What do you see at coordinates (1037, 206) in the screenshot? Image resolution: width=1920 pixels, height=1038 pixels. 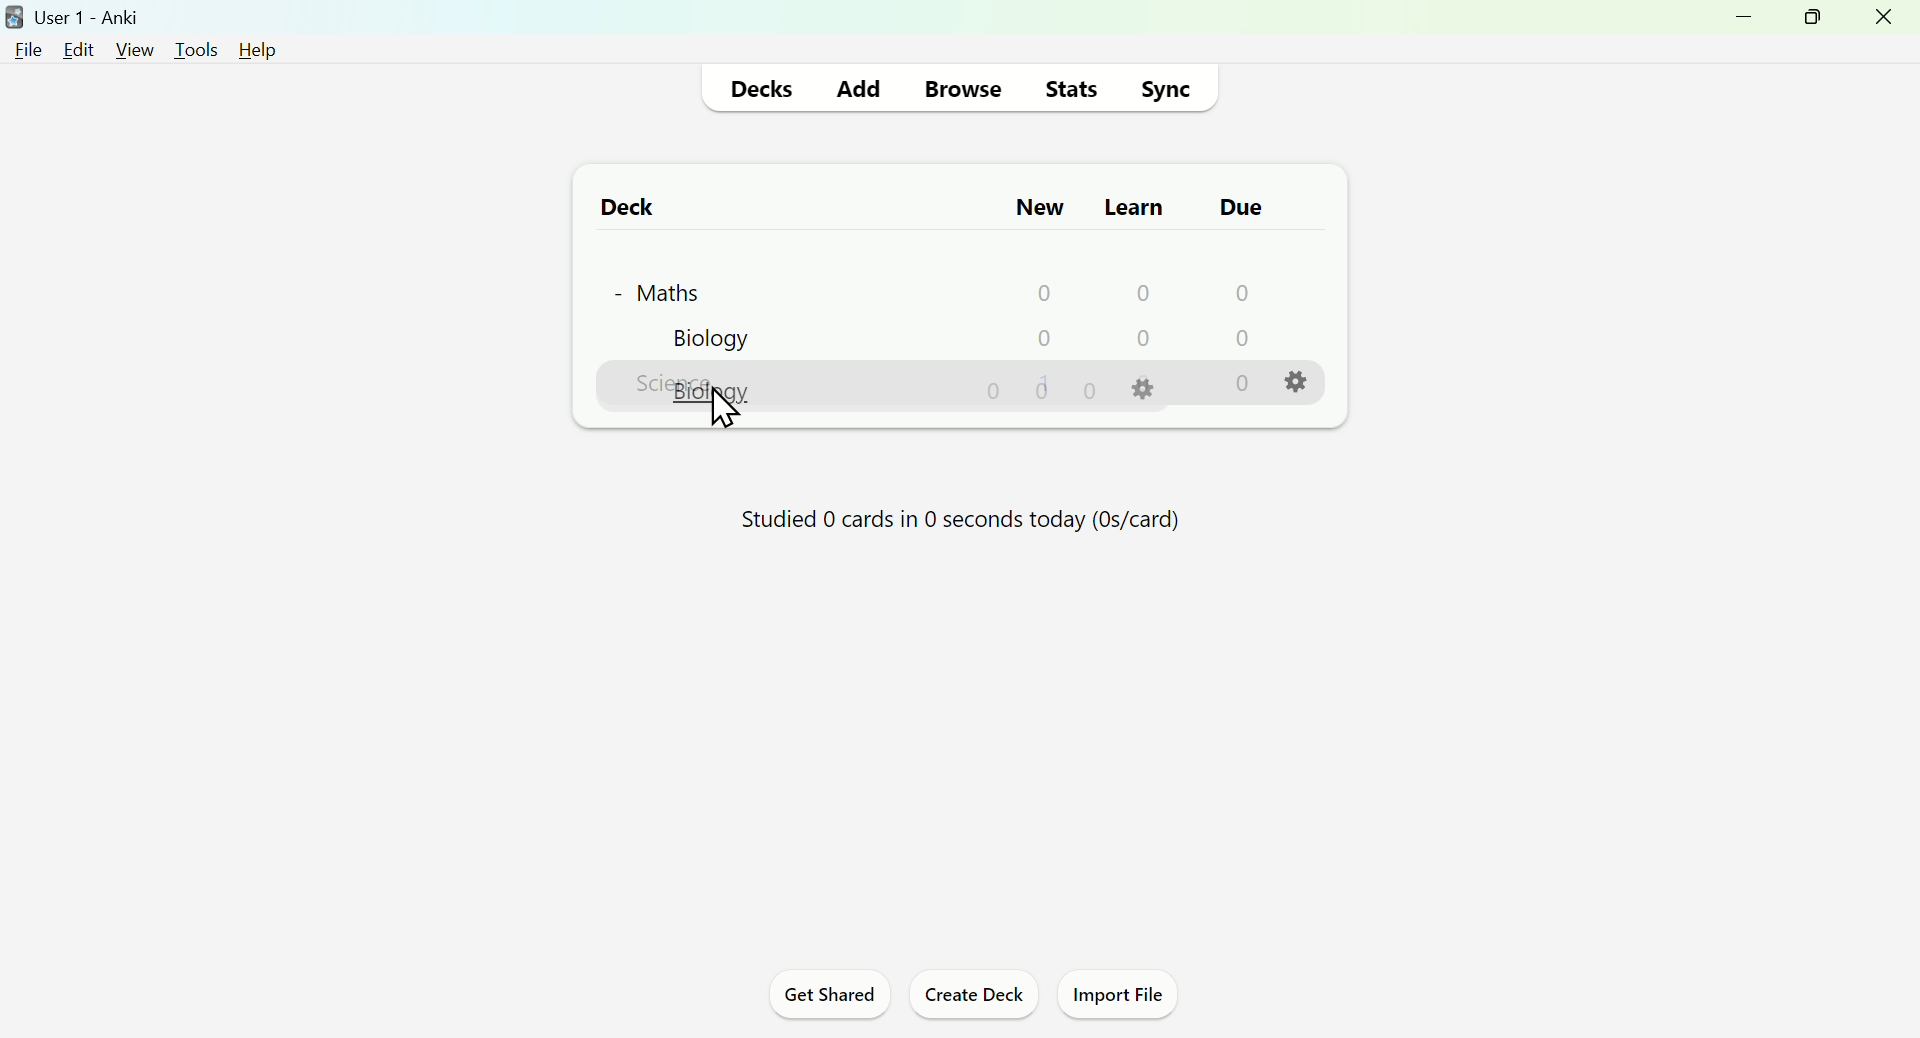 I see `New` at bounding box center [1037, 206].